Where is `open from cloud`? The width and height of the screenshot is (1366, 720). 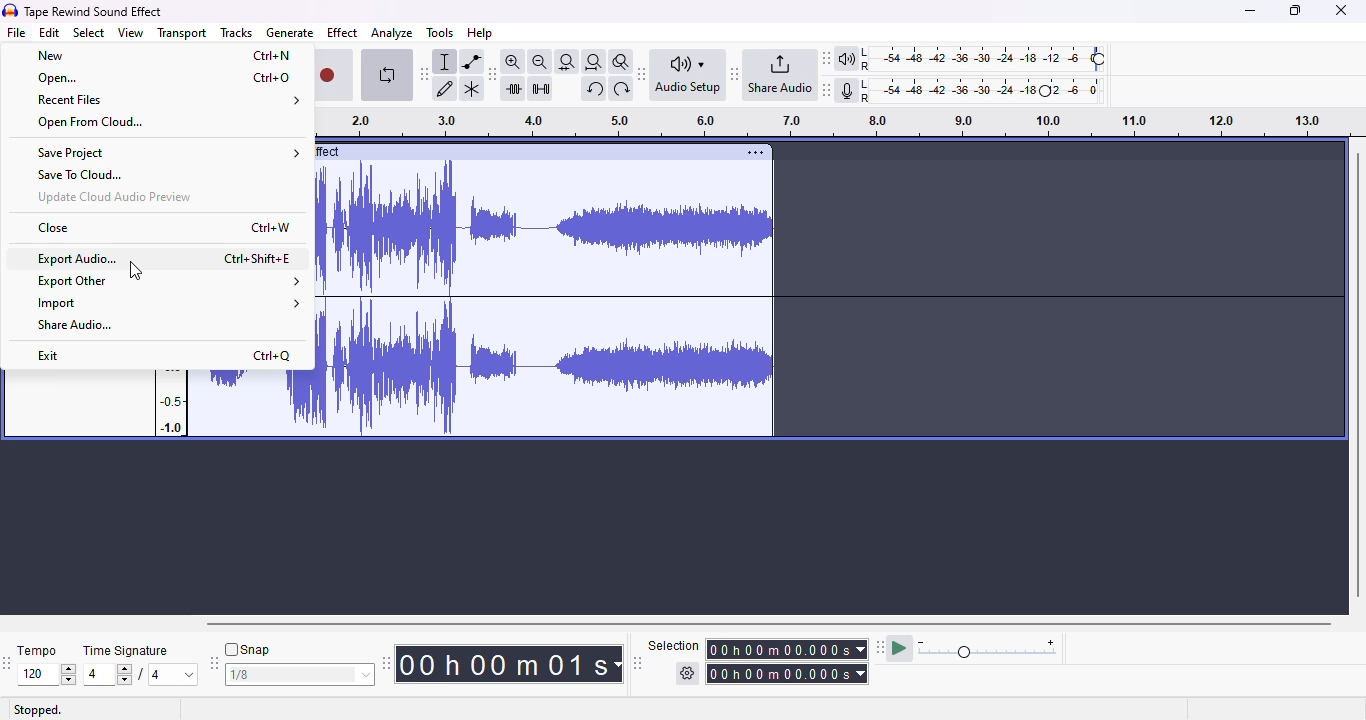
open from cloud is located at coordinates (90, 122).